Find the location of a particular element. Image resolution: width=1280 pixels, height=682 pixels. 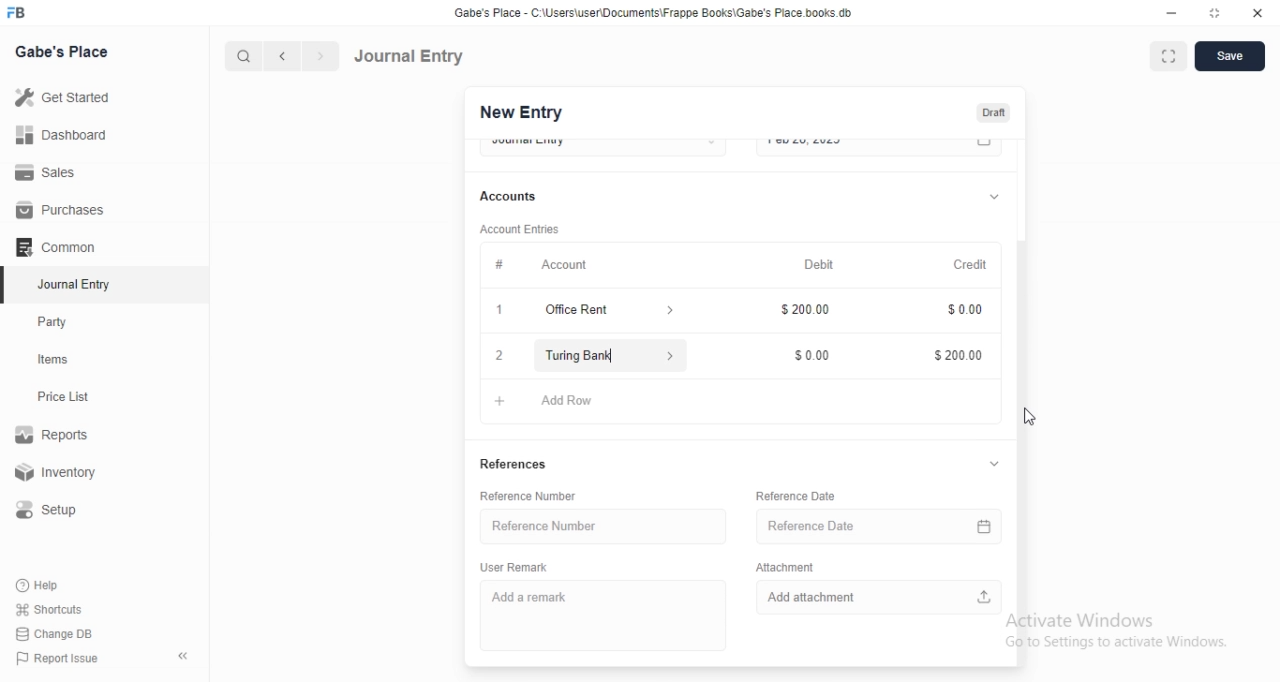

Credit is located at coordinates (970, 264).